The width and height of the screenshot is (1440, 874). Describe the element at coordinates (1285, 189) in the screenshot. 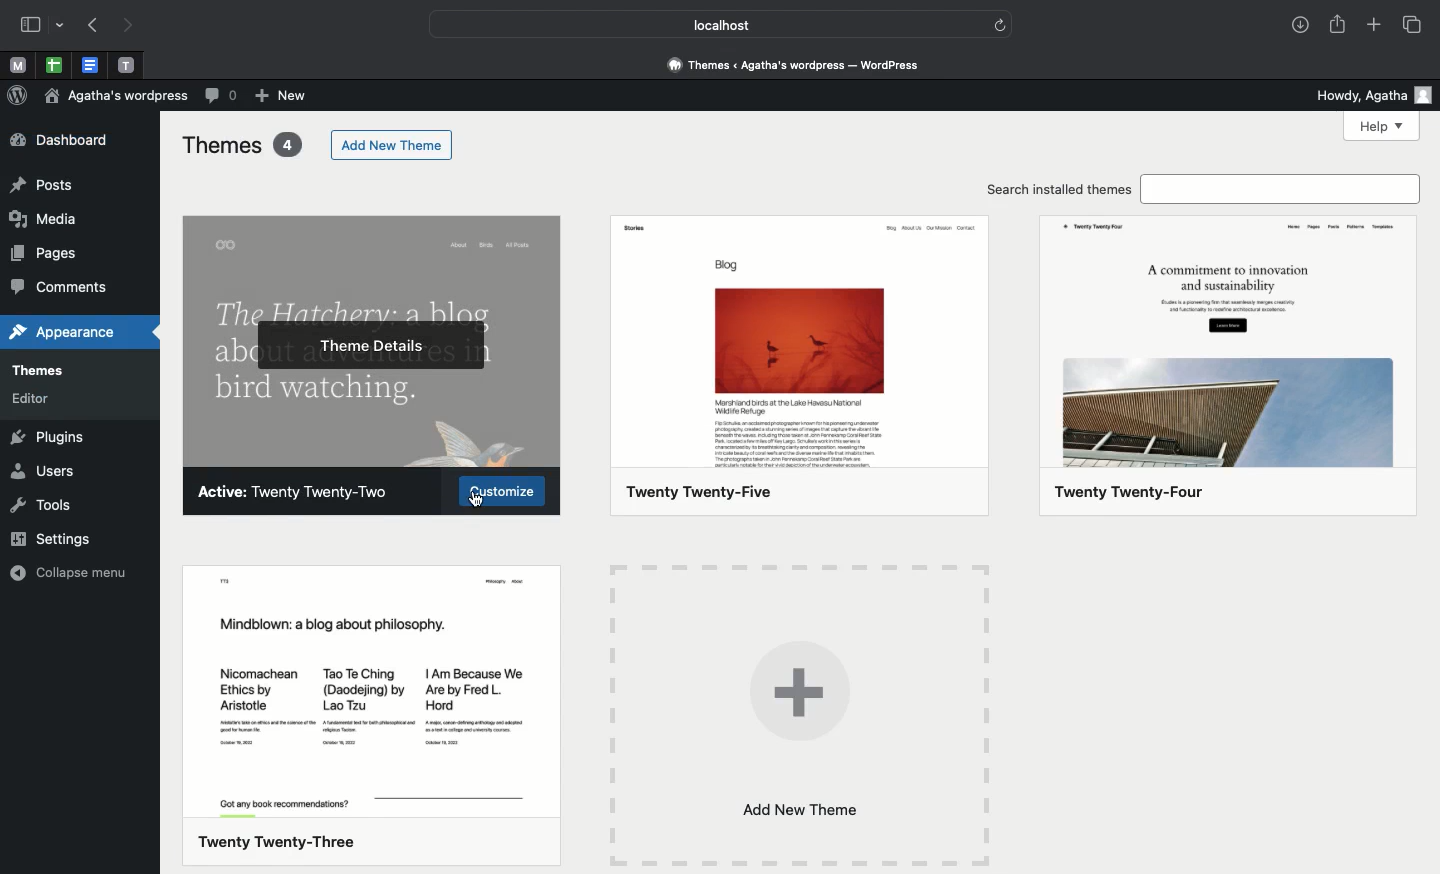

I see `search` at that location.